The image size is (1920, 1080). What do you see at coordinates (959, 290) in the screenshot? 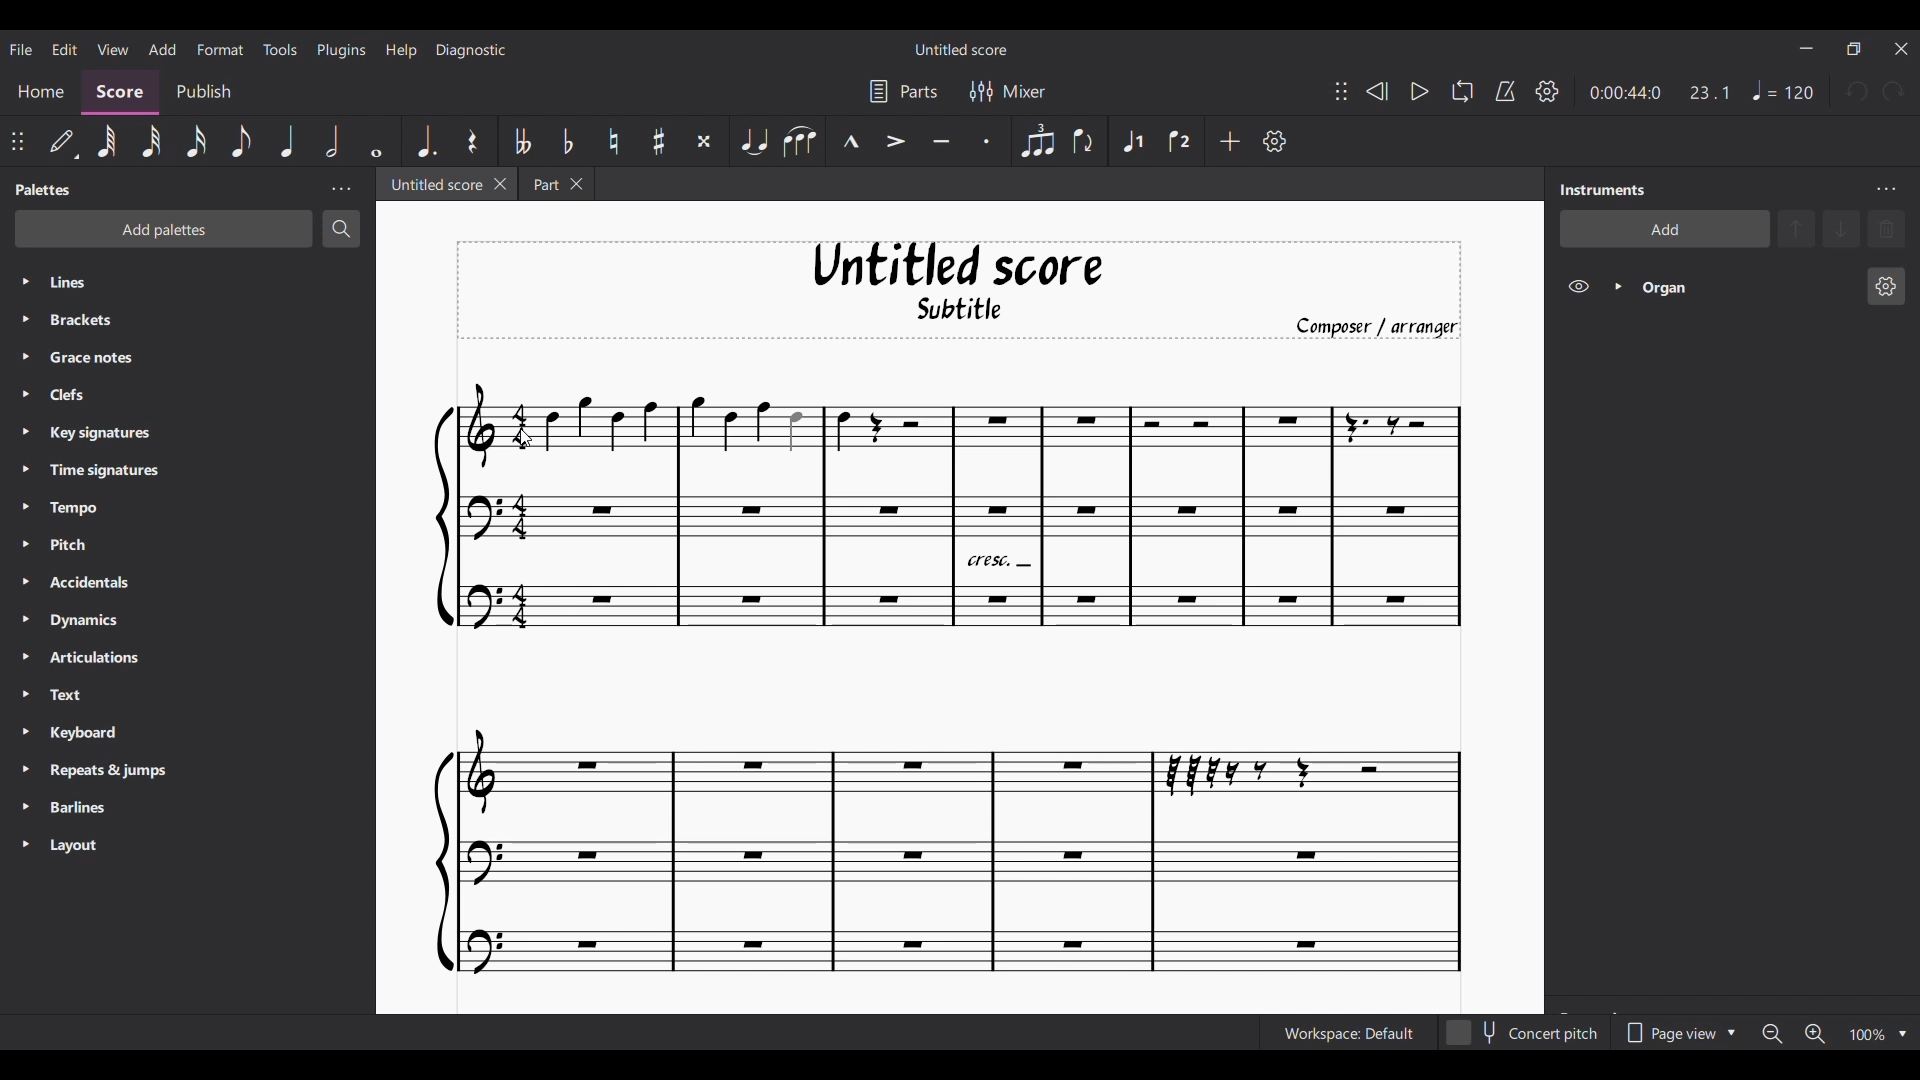
I see `Title, sub-title, and composer name of current score` at bounding box center [959, 290].